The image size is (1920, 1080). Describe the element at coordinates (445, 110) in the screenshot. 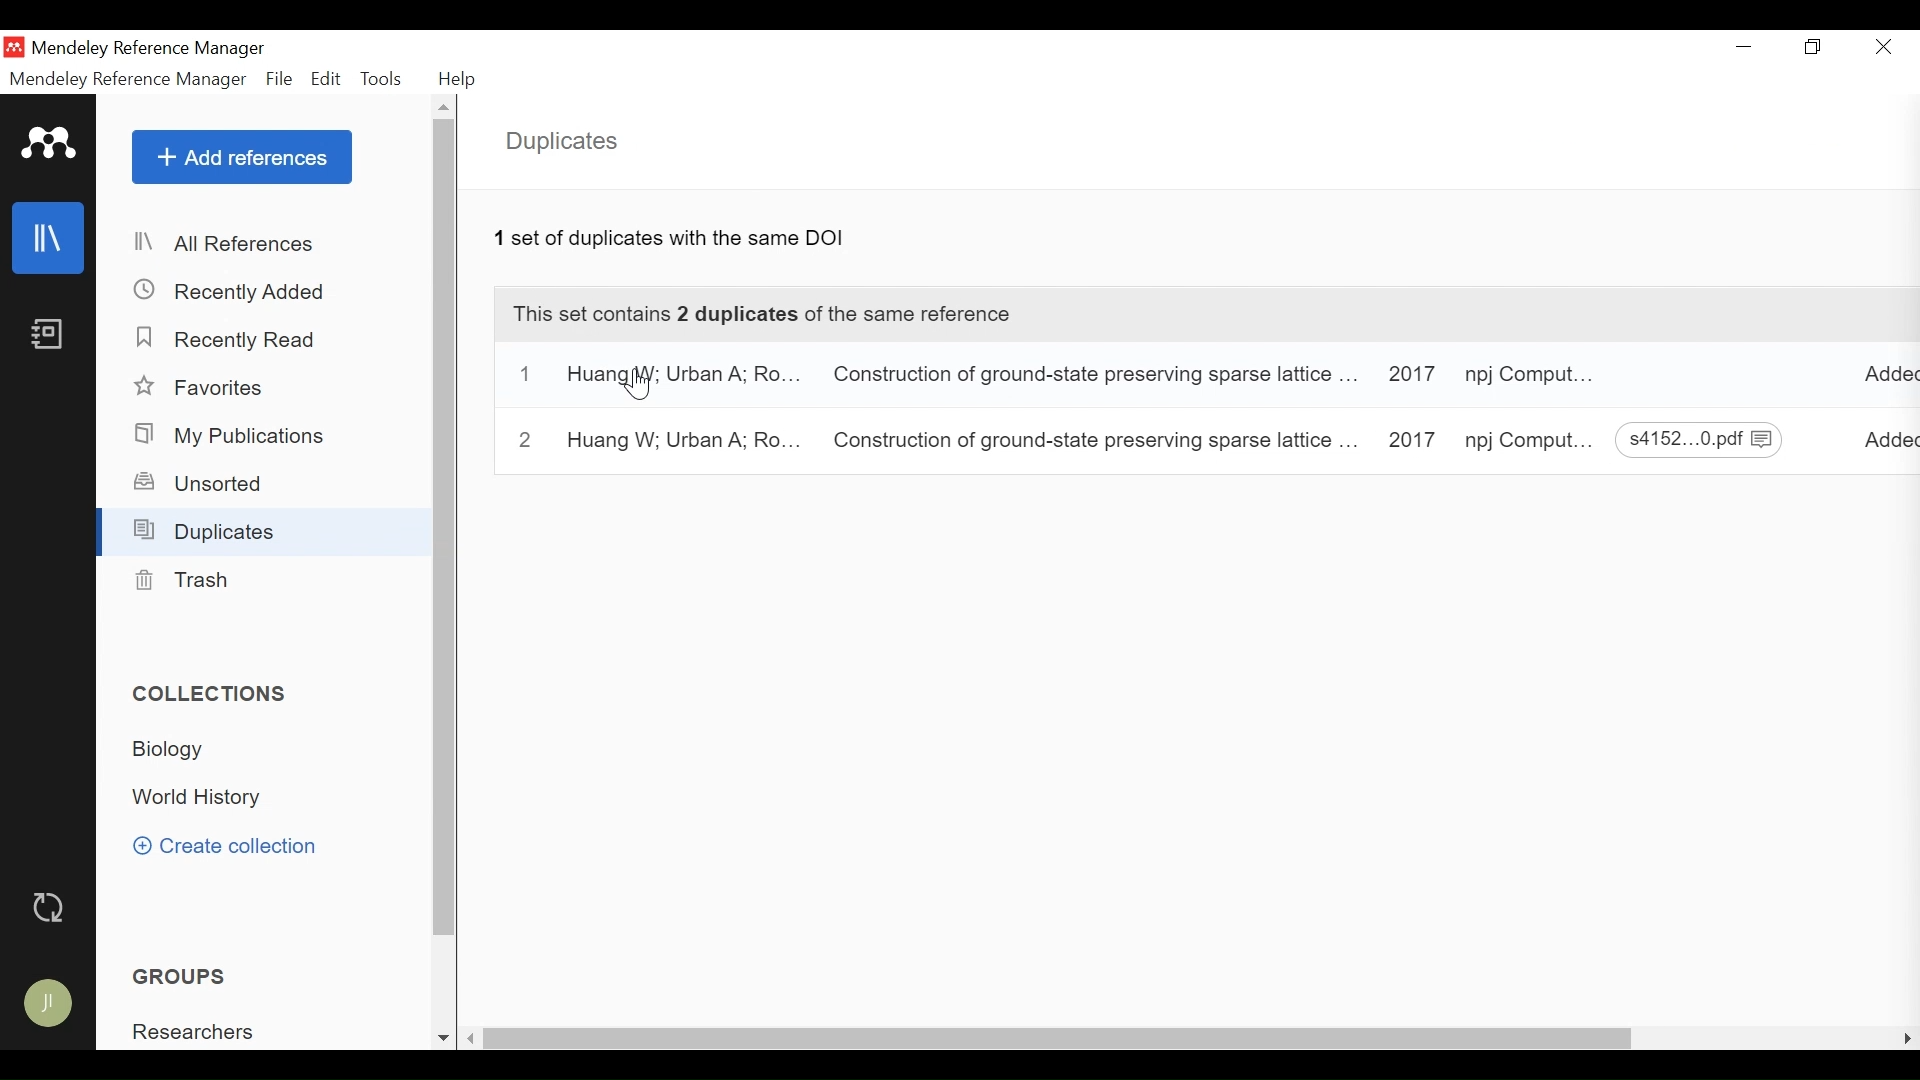

I see `Scroll up` at that location.